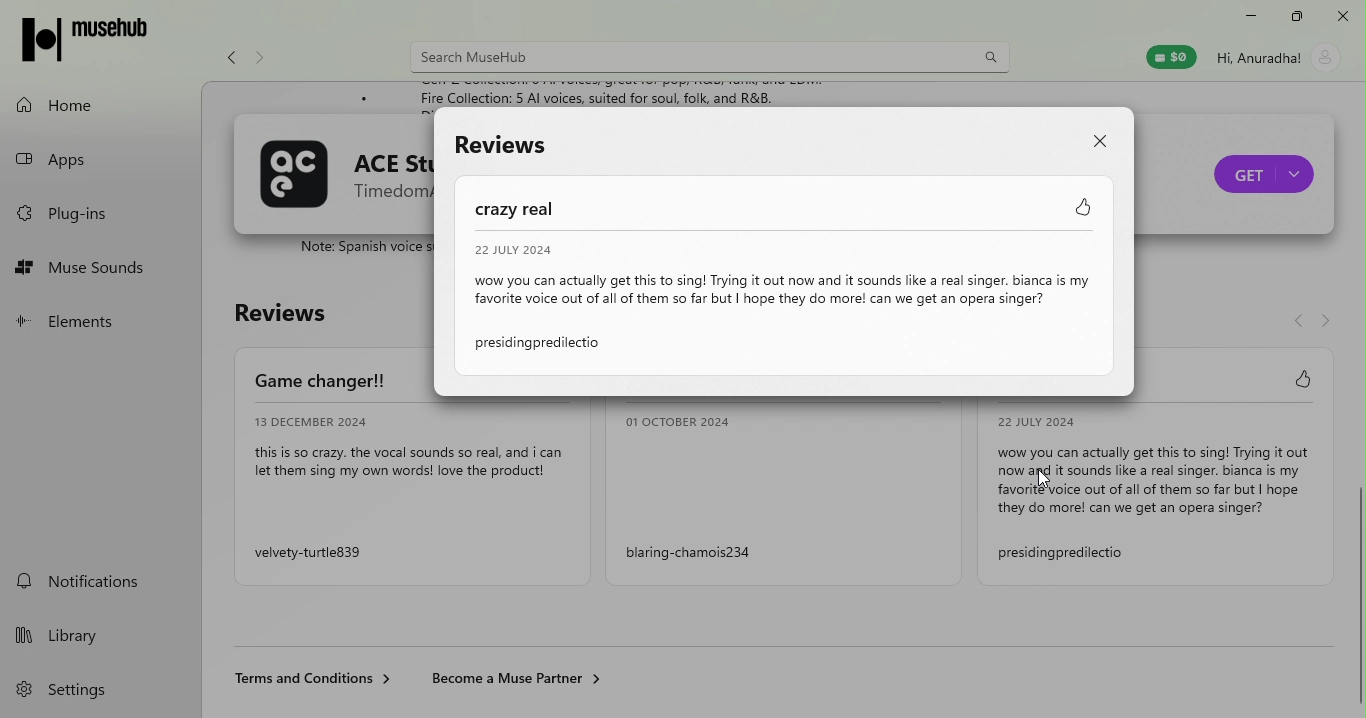 The height and width of the screenshot is (718, 1366). I want to click on Review, so click(1165, 499).